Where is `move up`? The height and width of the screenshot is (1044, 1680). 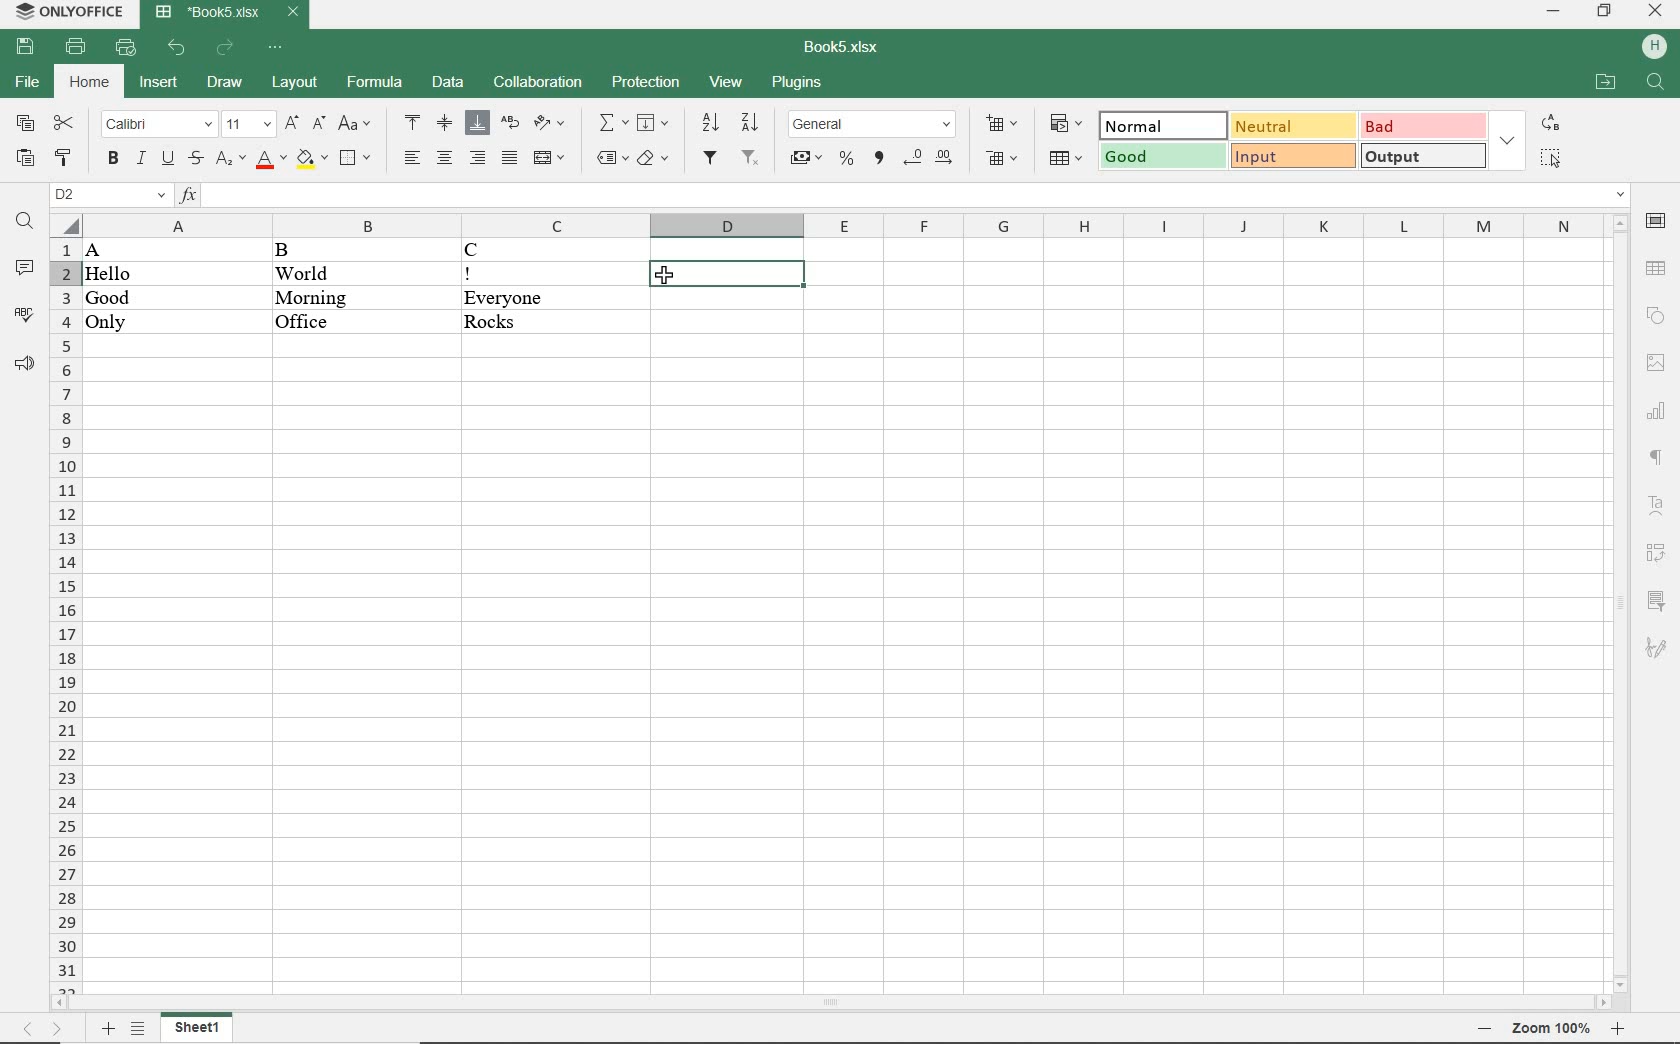 move up is located at coordinates (1619, 222).